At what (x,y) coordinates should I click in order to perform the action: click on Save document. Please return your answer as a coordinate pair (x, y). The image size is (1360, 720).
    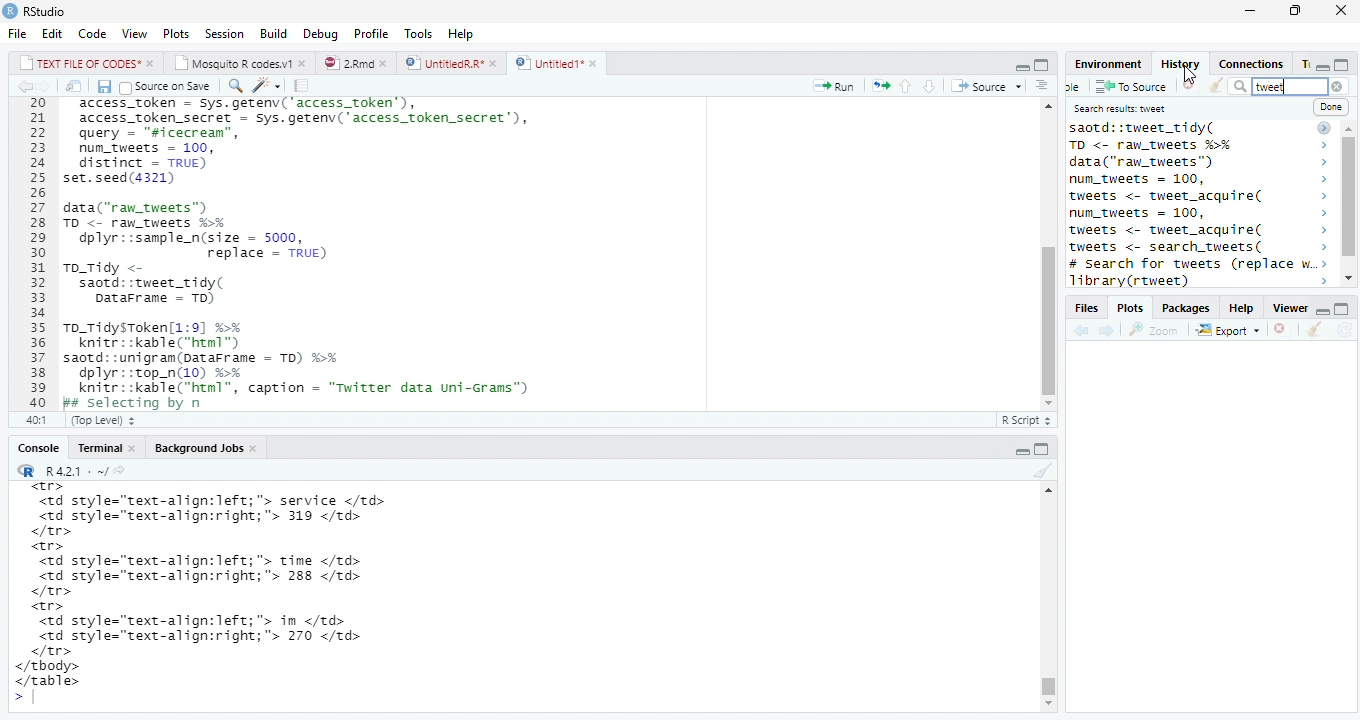
    Looking at the image, I should click on (102, 86).